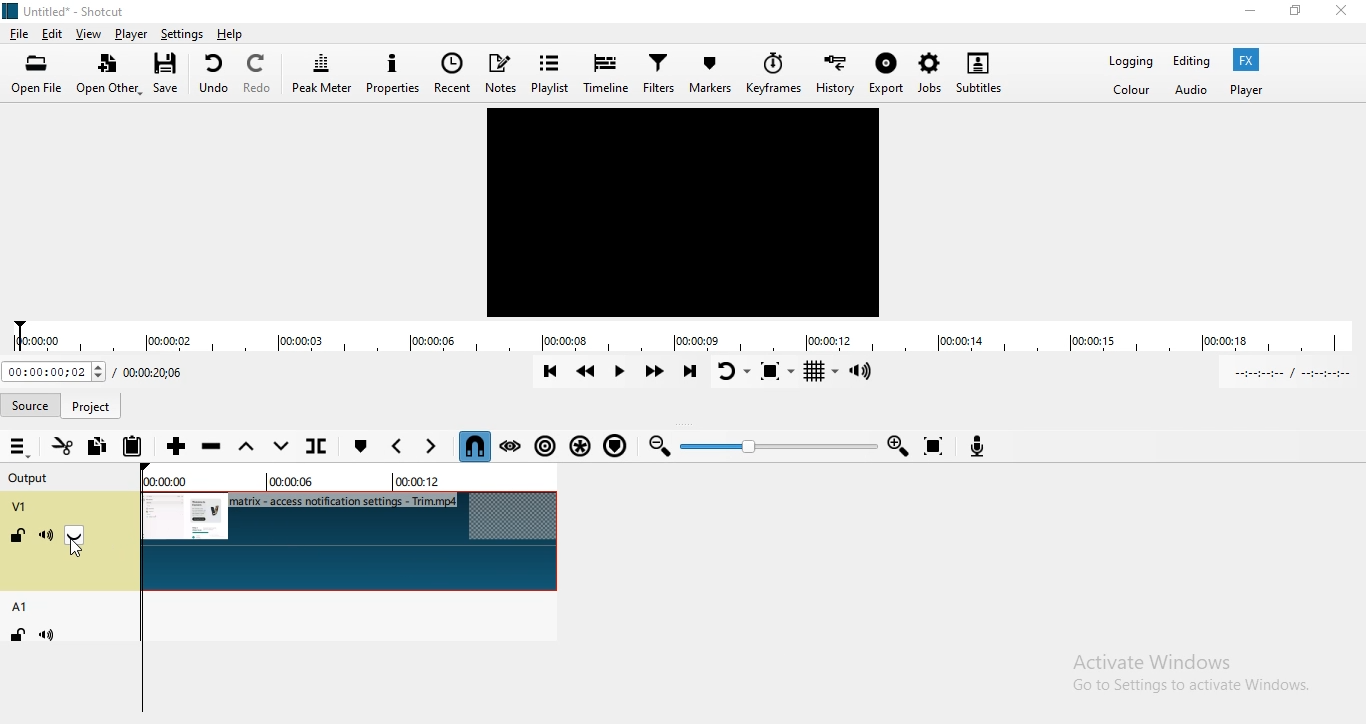 The width and height of the screenshot is (1366, 724). What do you see at coordinates (249, 447) in the screenshot?
I see `Lift` at bounding box center [249, 447].